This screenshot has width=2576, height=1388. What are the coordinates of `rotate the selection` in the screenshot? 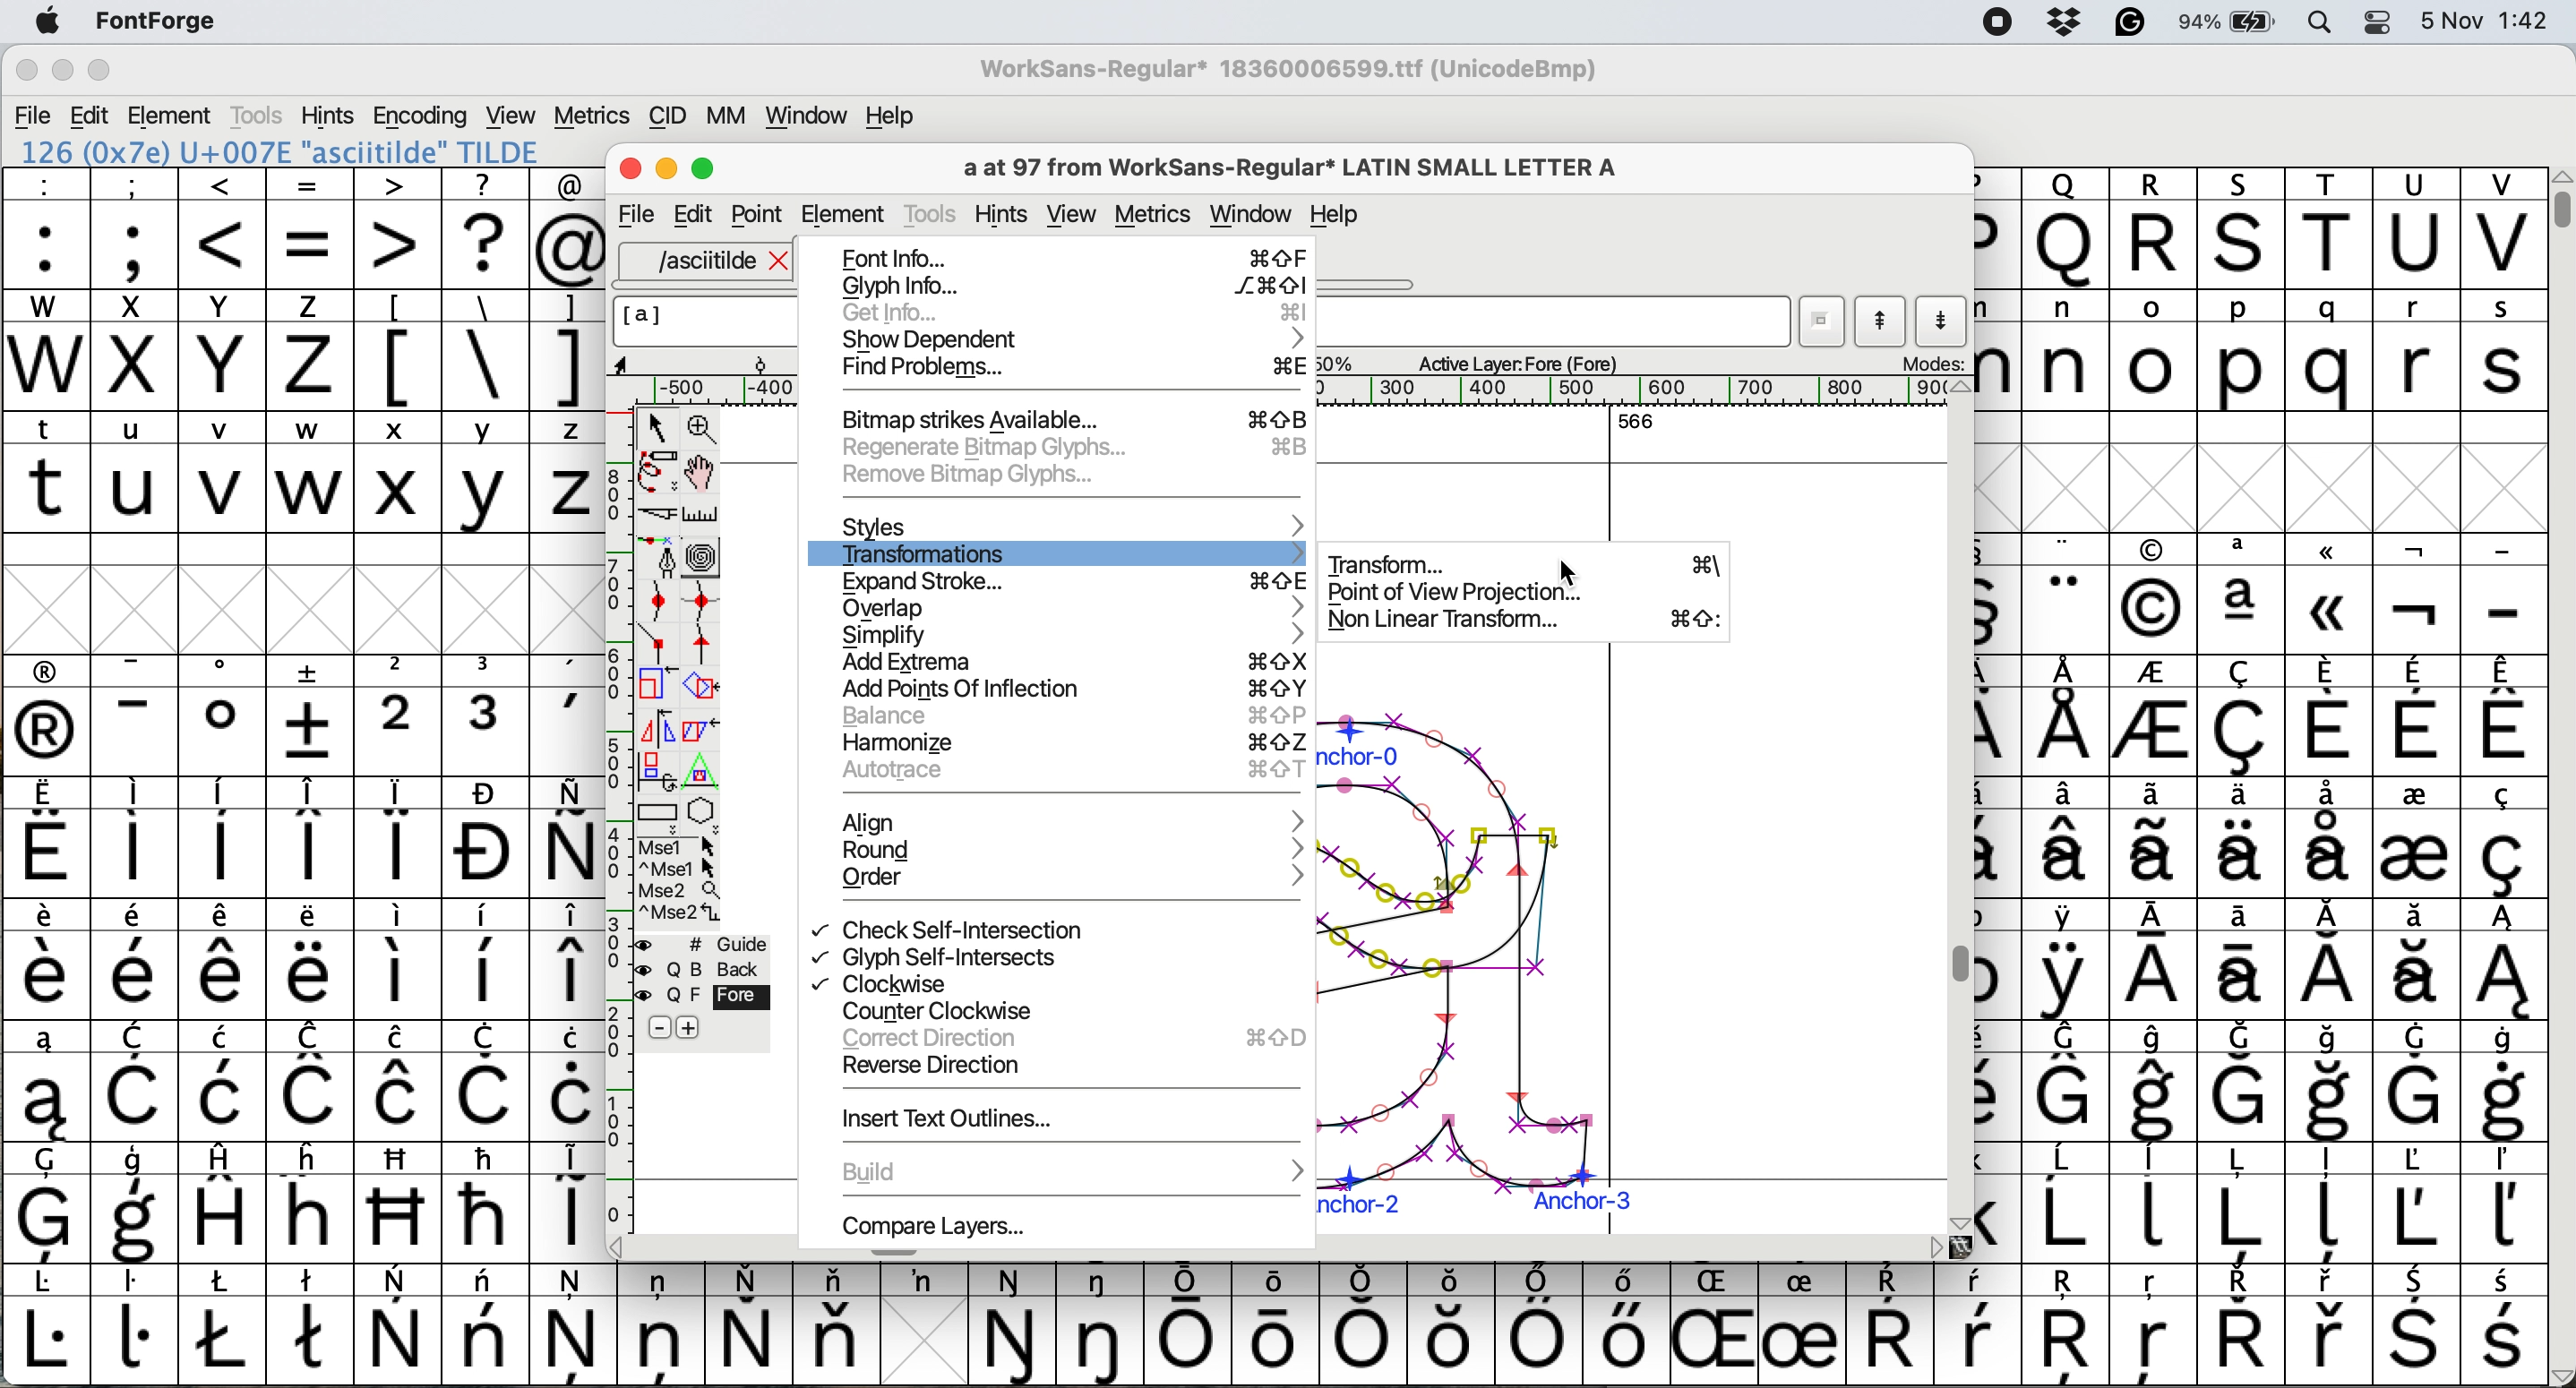 It's located at (711, 688).